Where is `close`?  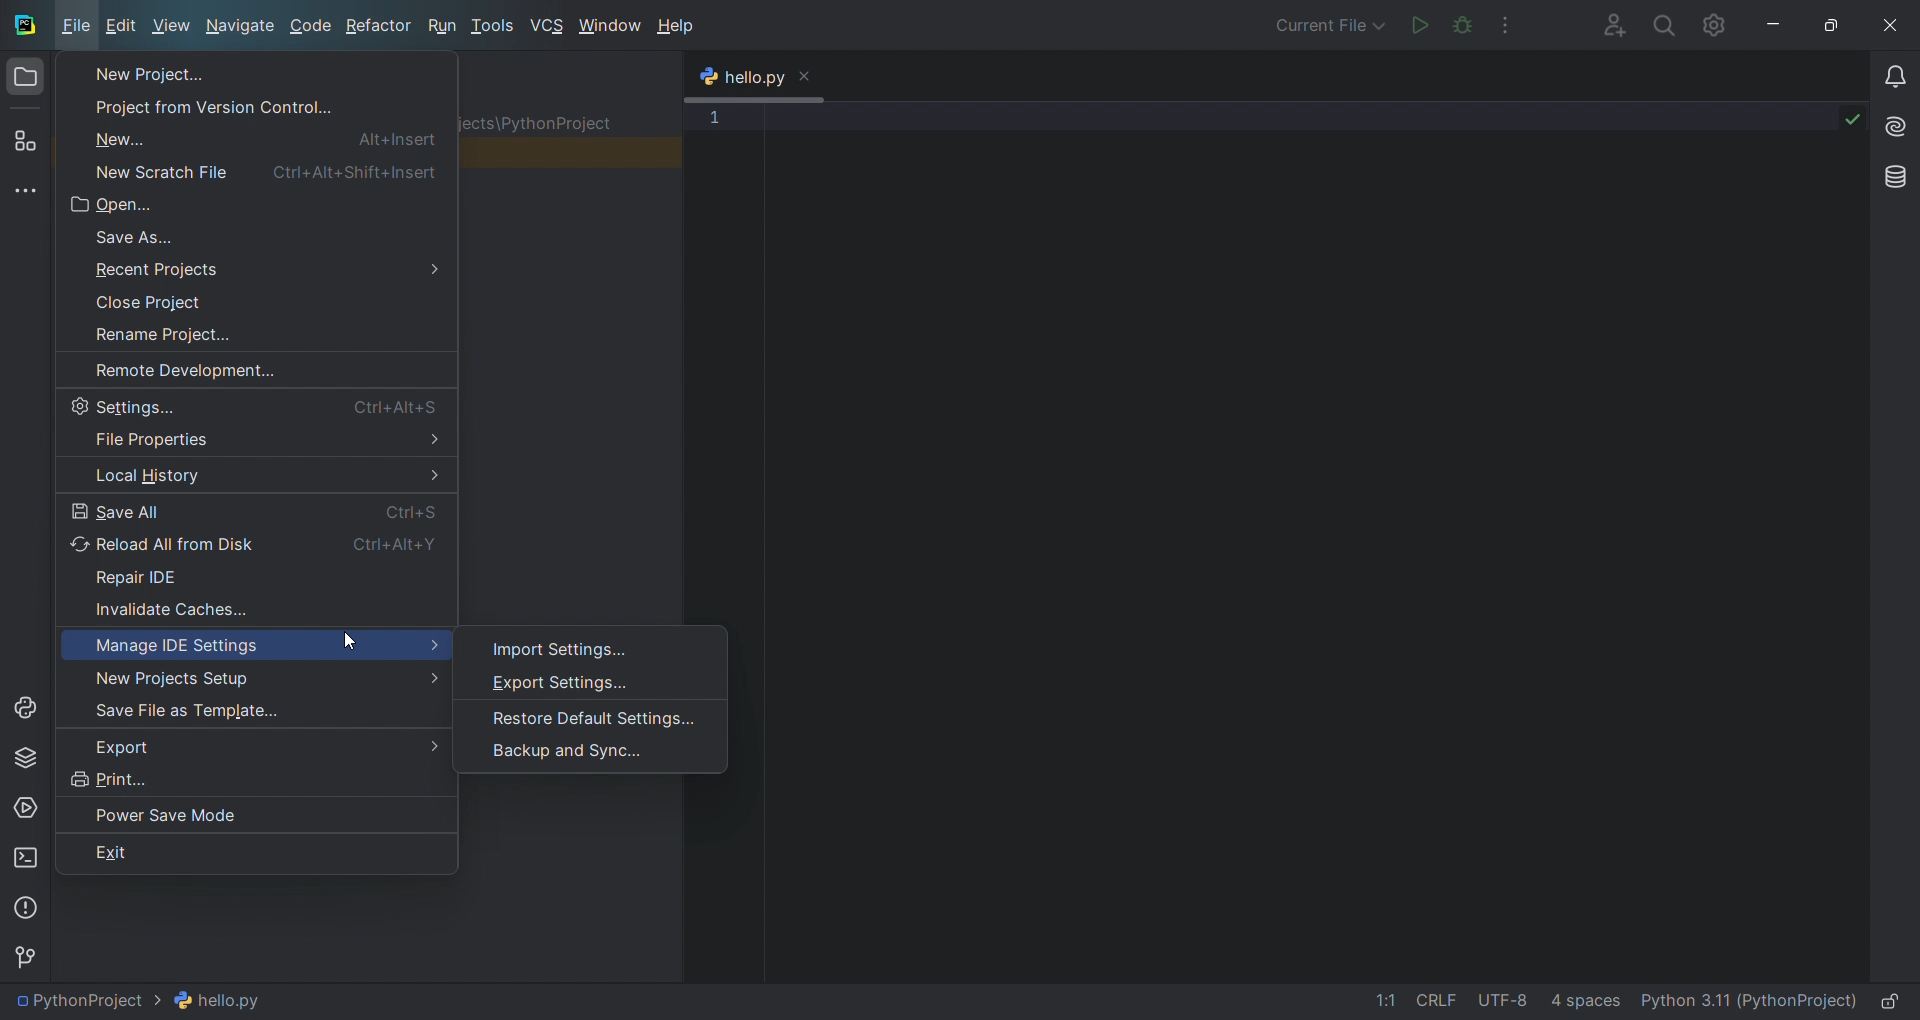
close is located at coordinates (806, 74).